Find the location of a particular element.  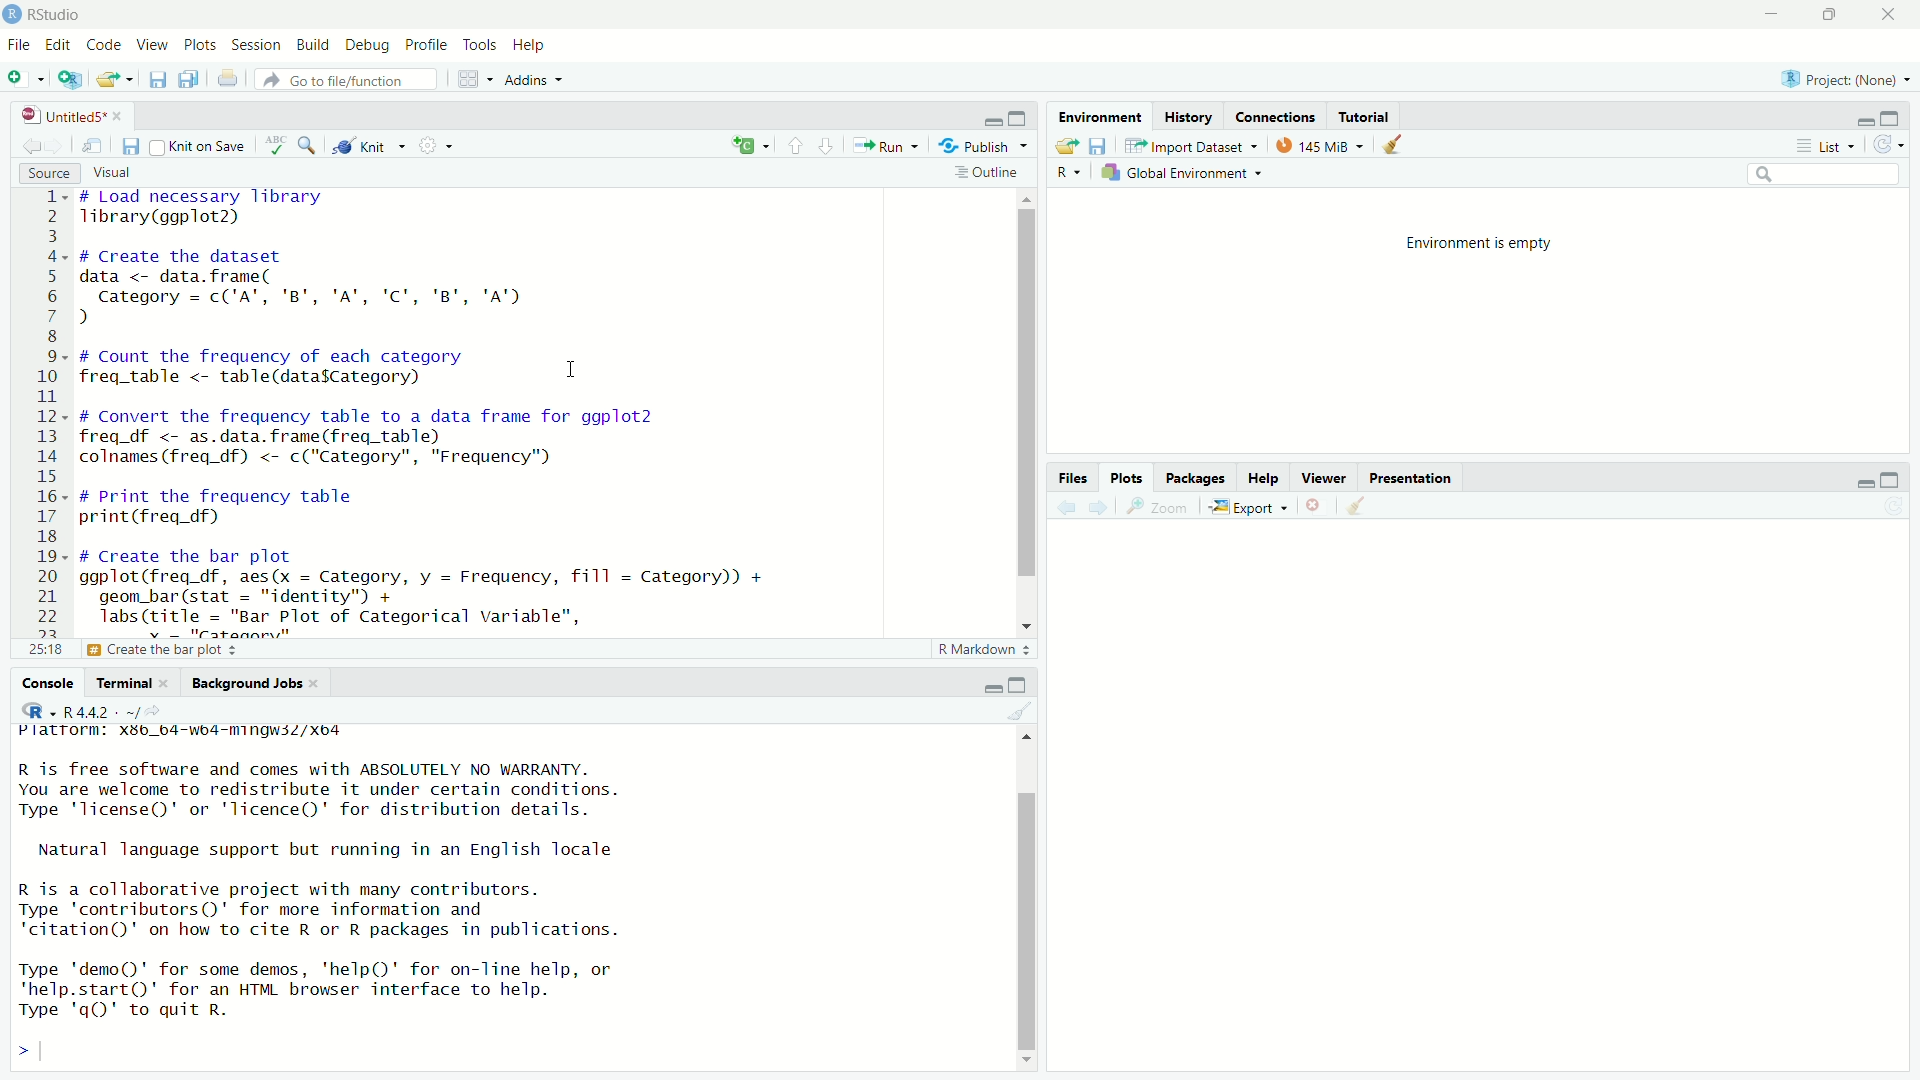

source is located at coordinates (50, 174).